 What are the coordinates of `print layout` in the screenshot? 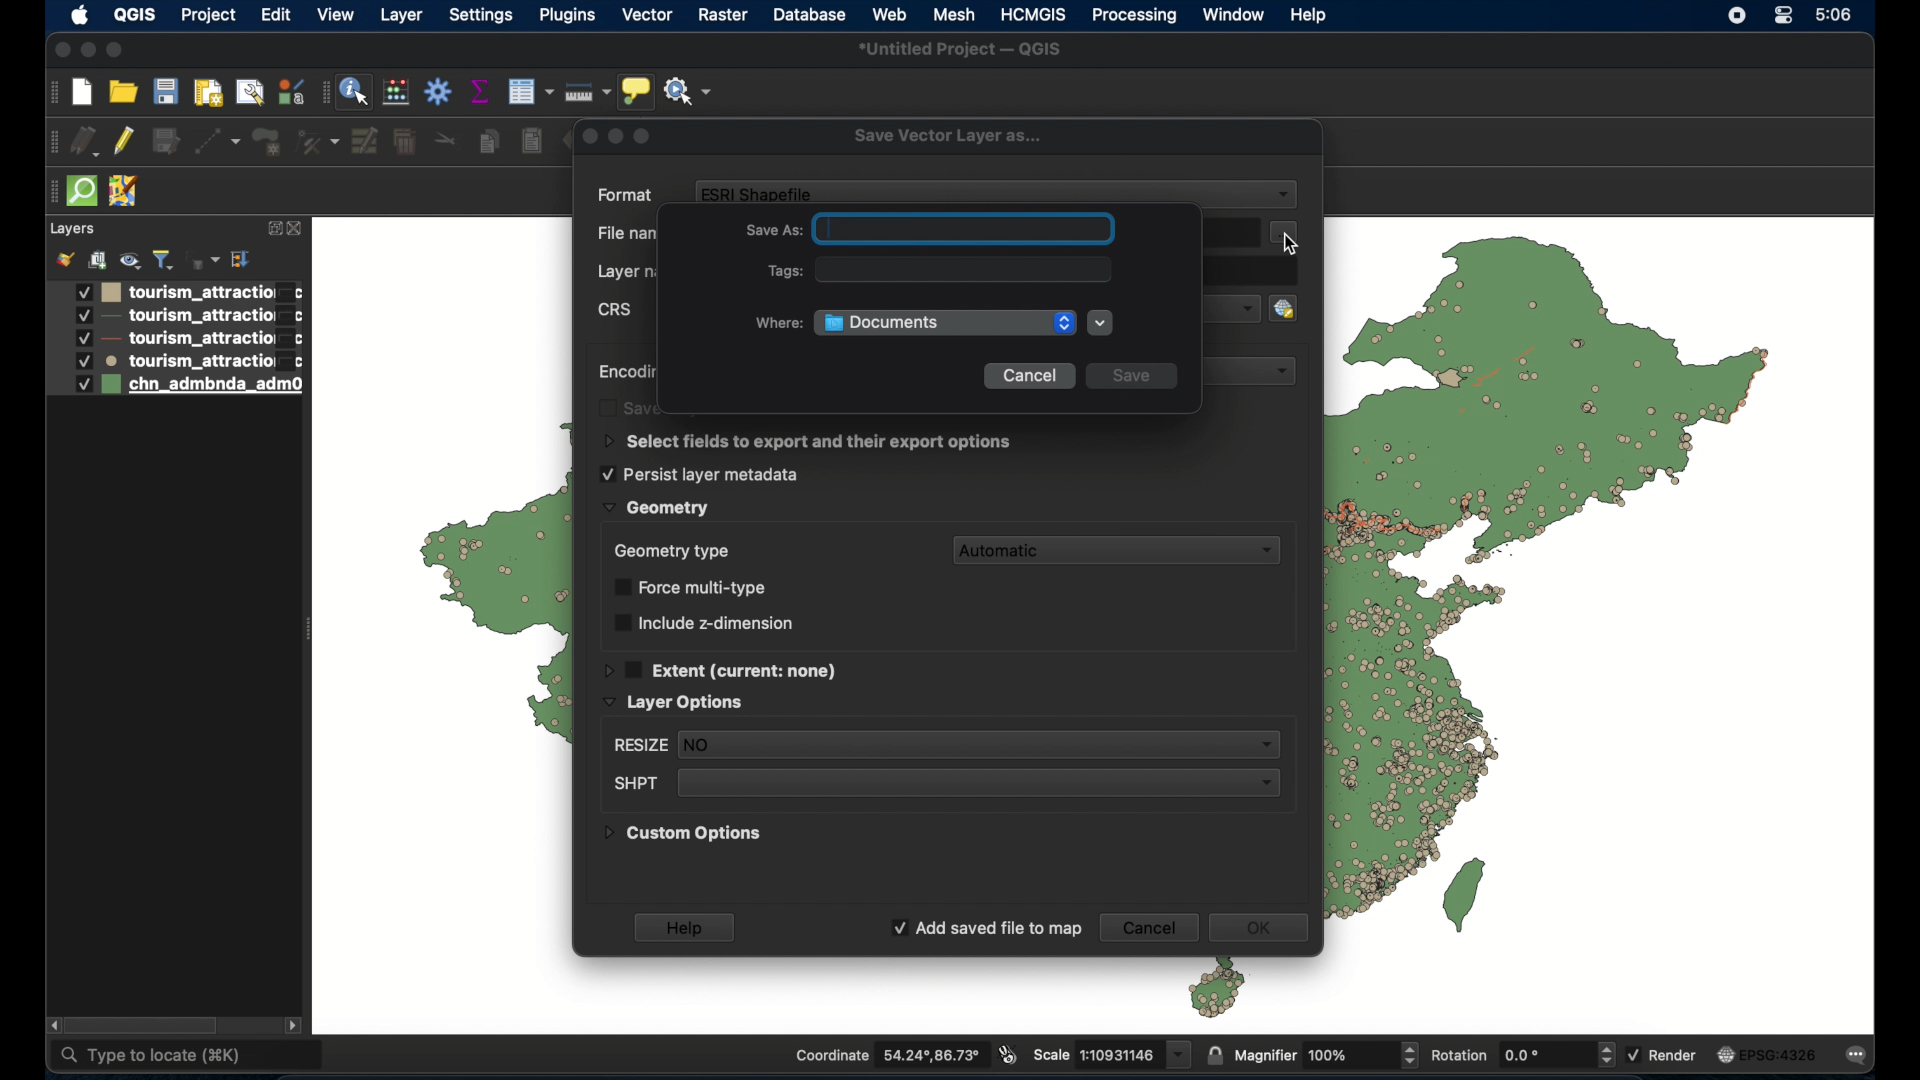 It's located at (209, 91).